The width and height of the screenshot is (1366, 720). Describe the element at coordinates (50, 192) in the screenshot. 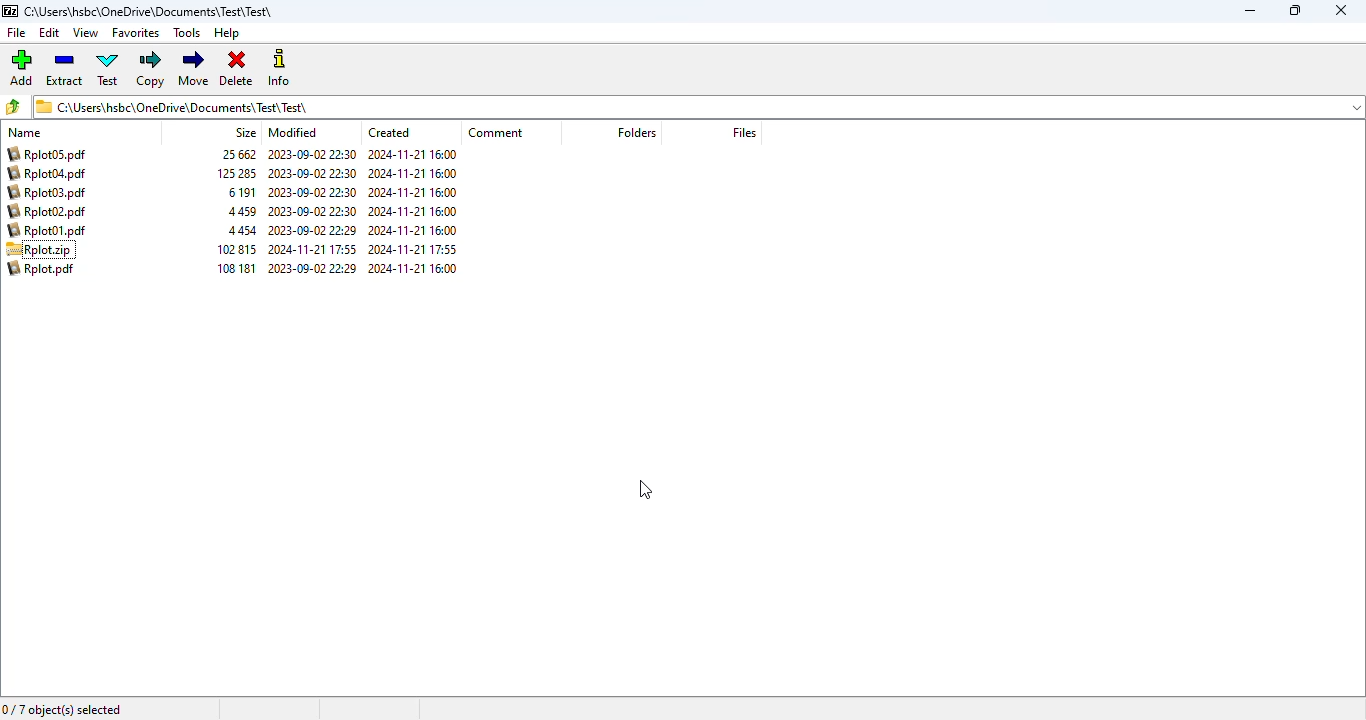

I see `Rplot03.pdf` at that location.